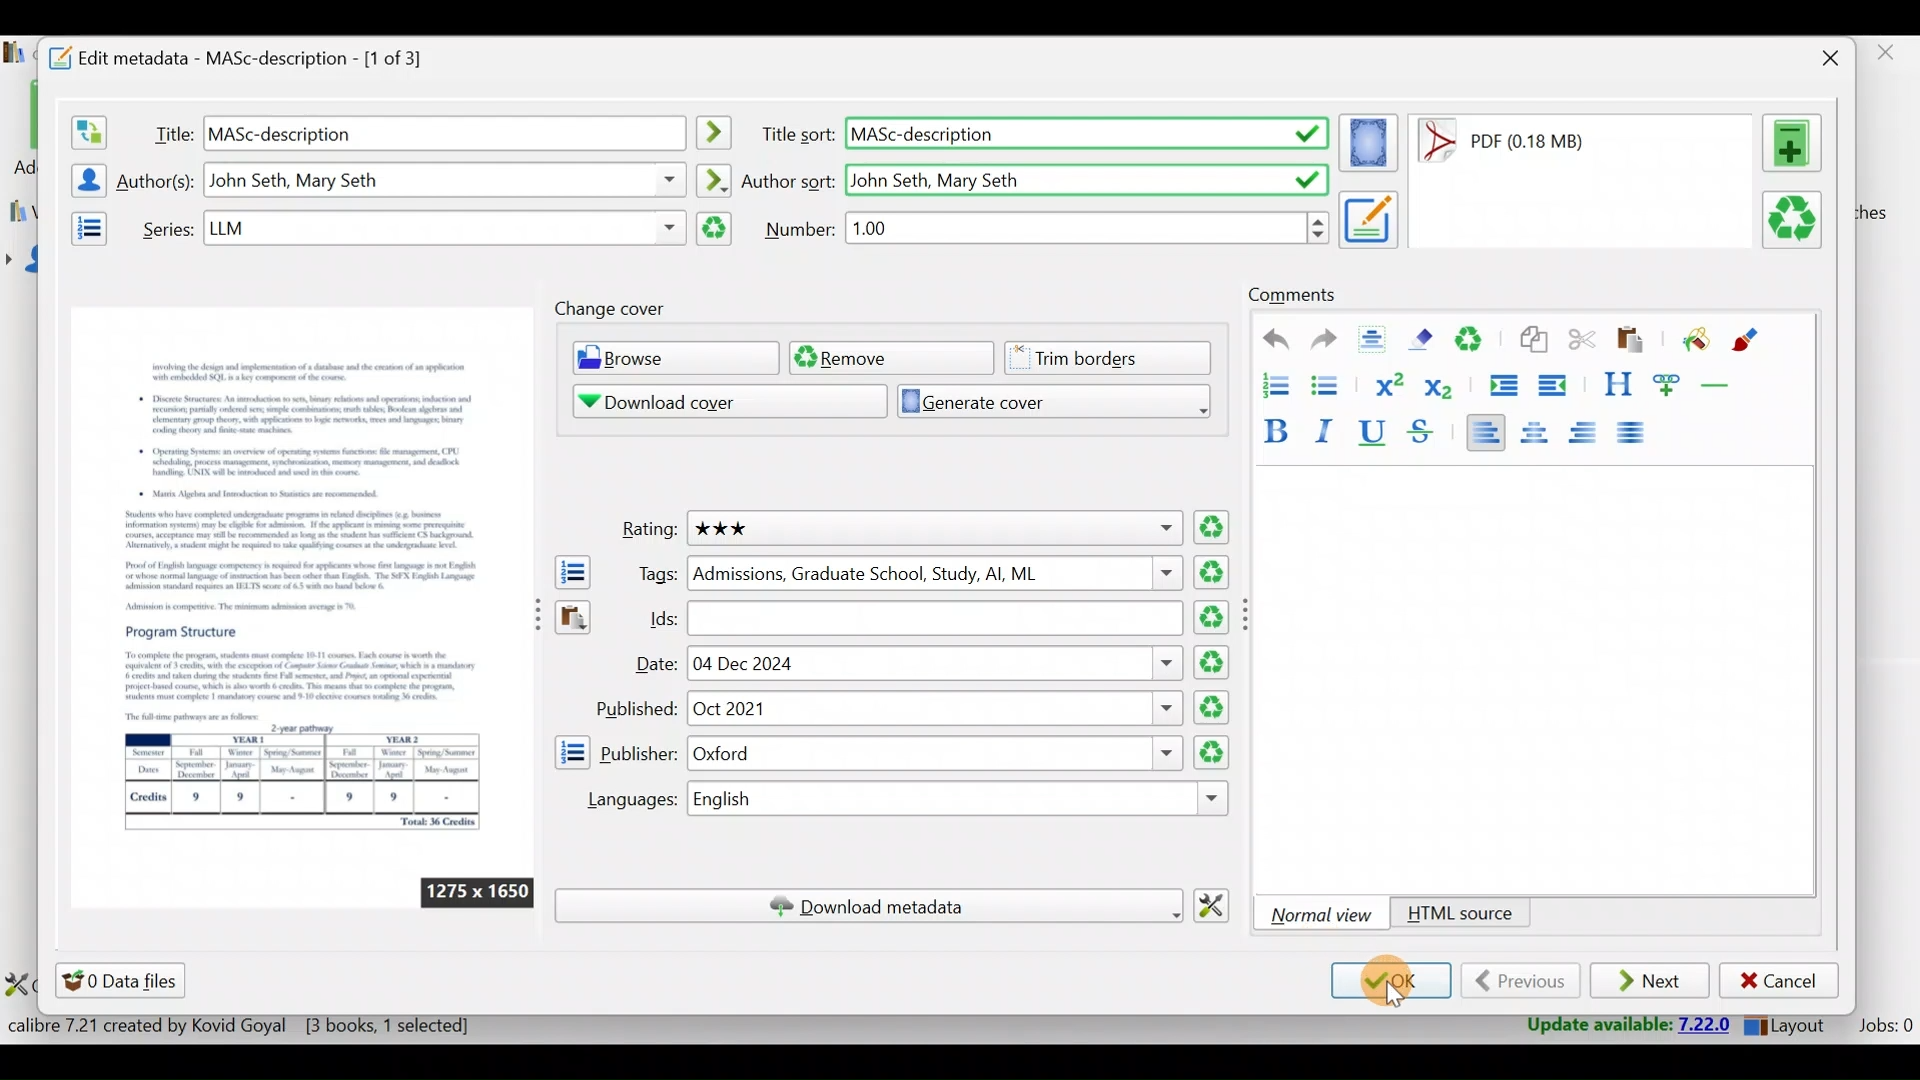 This screenshot has width=1920, height=1080. I want to click on Clear publisher, so click(1209, 752).